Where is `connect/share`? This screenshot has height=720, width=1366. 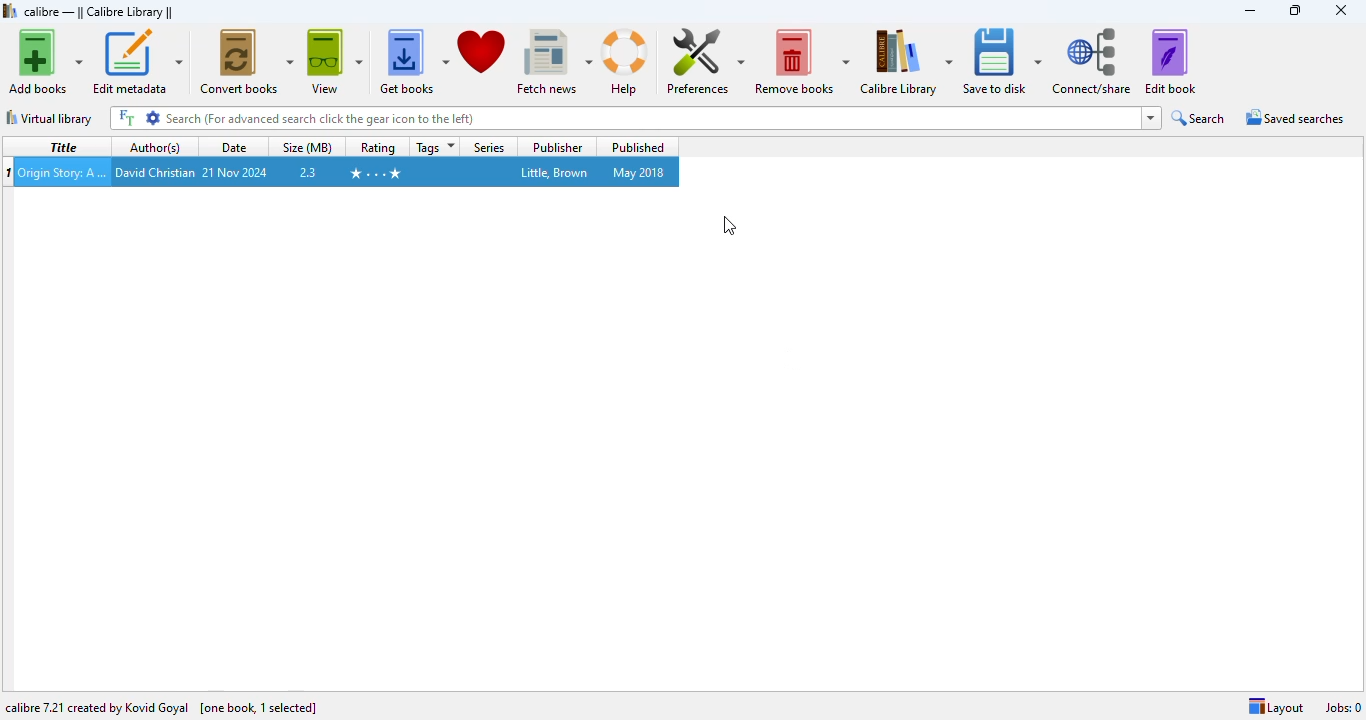
connect/share is located at coordinates (1092, 60).